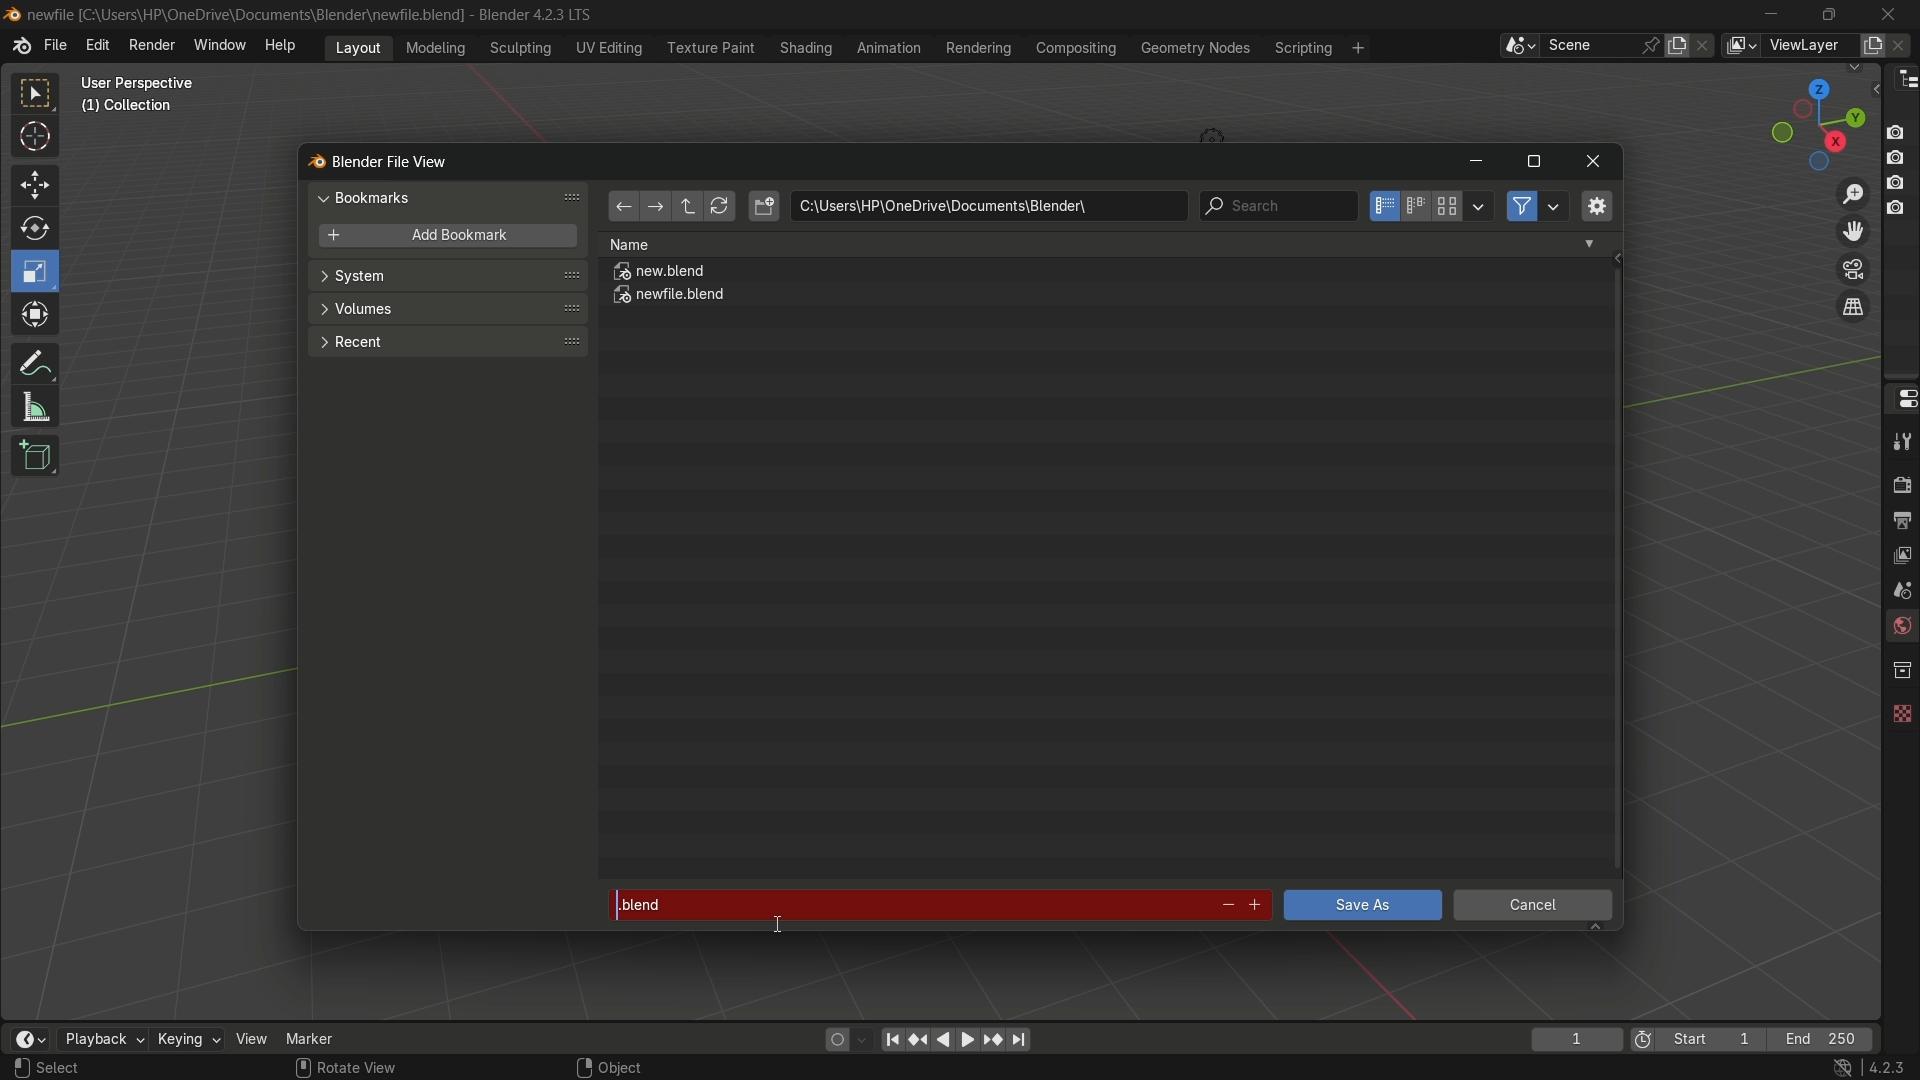 The image size is (1920, 1080). Describe the element at coordinates (863, 1039) in the screenshot. I see `auto keyframe` at that location.